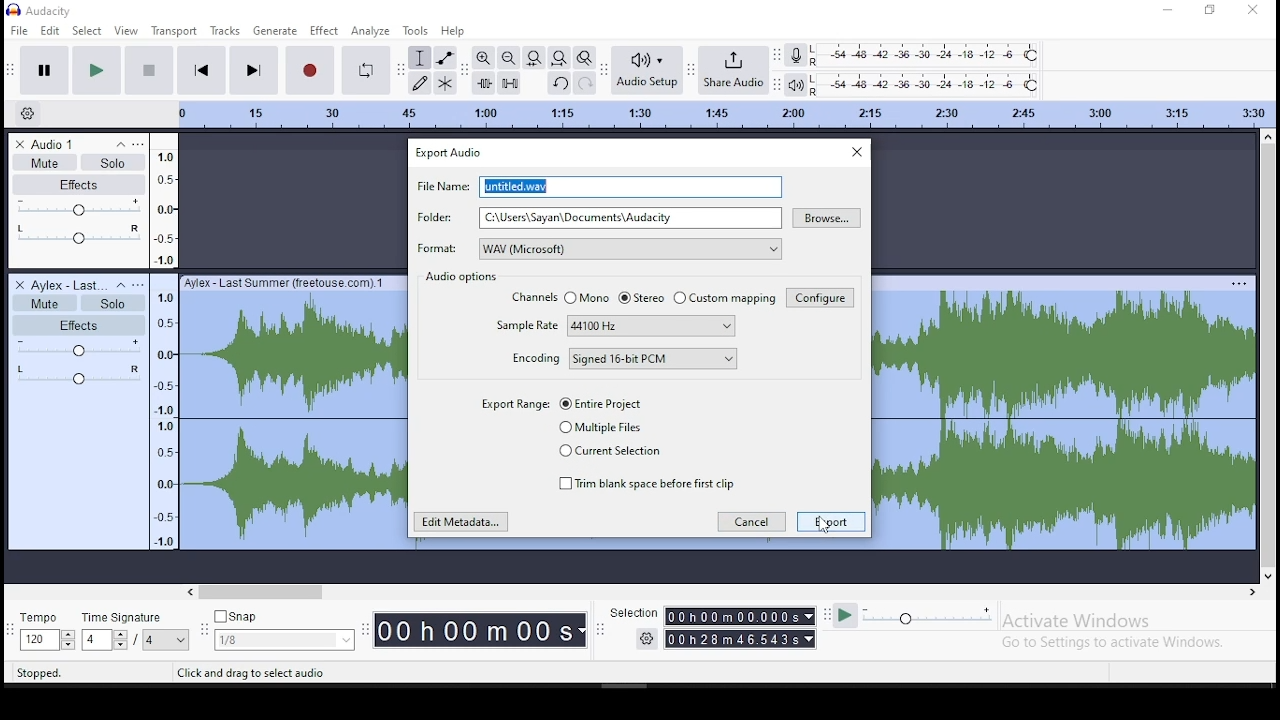  I want to click on Stopped, so click(35, 674).